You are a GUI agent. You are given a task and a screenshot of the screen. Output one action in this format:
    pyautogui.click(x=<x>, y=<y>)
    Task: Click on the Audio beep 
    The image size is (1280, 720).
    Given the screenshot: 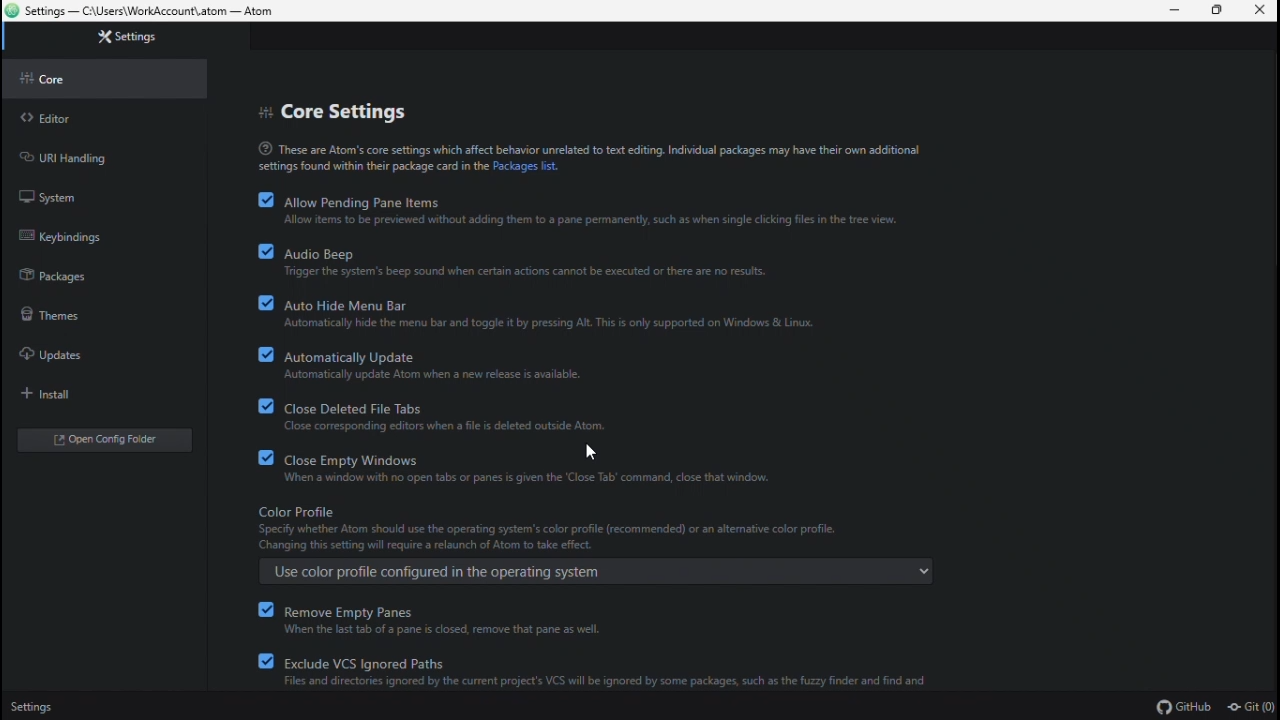 What is the action you would take?
    pyautogui.click(x=554, y=264)
    